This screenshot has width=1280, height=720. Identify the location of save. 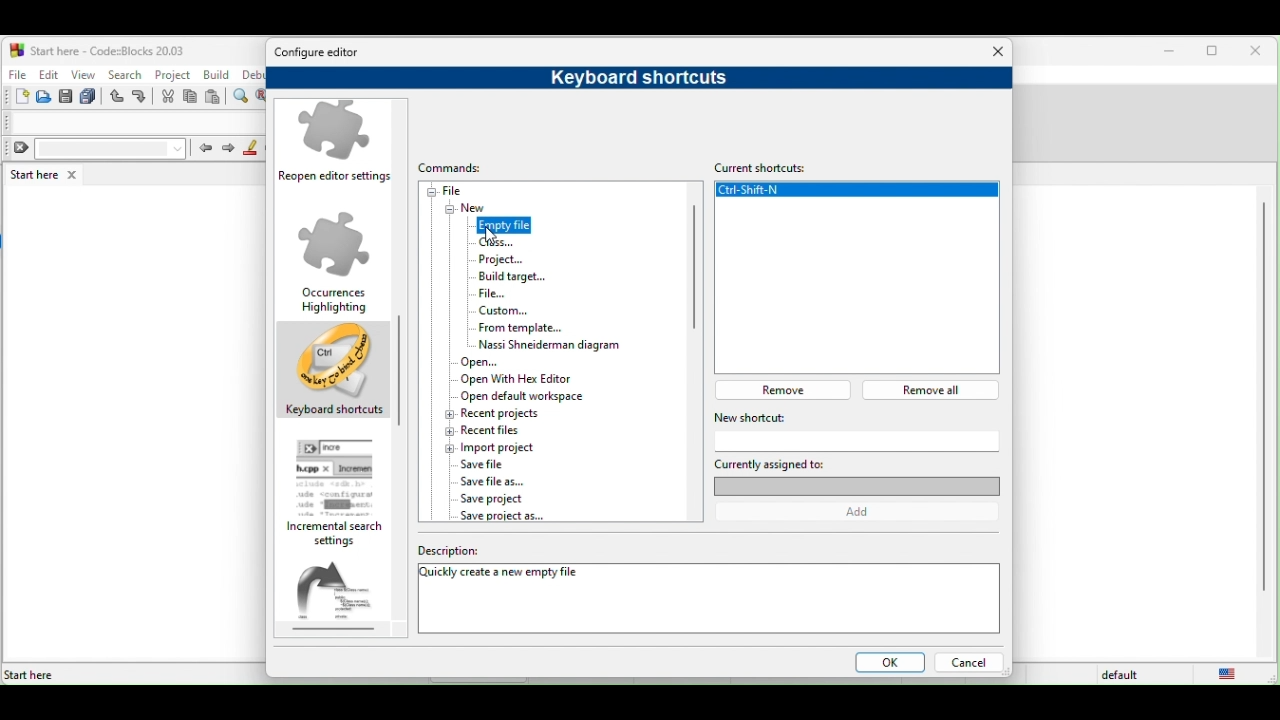
(66, 97).